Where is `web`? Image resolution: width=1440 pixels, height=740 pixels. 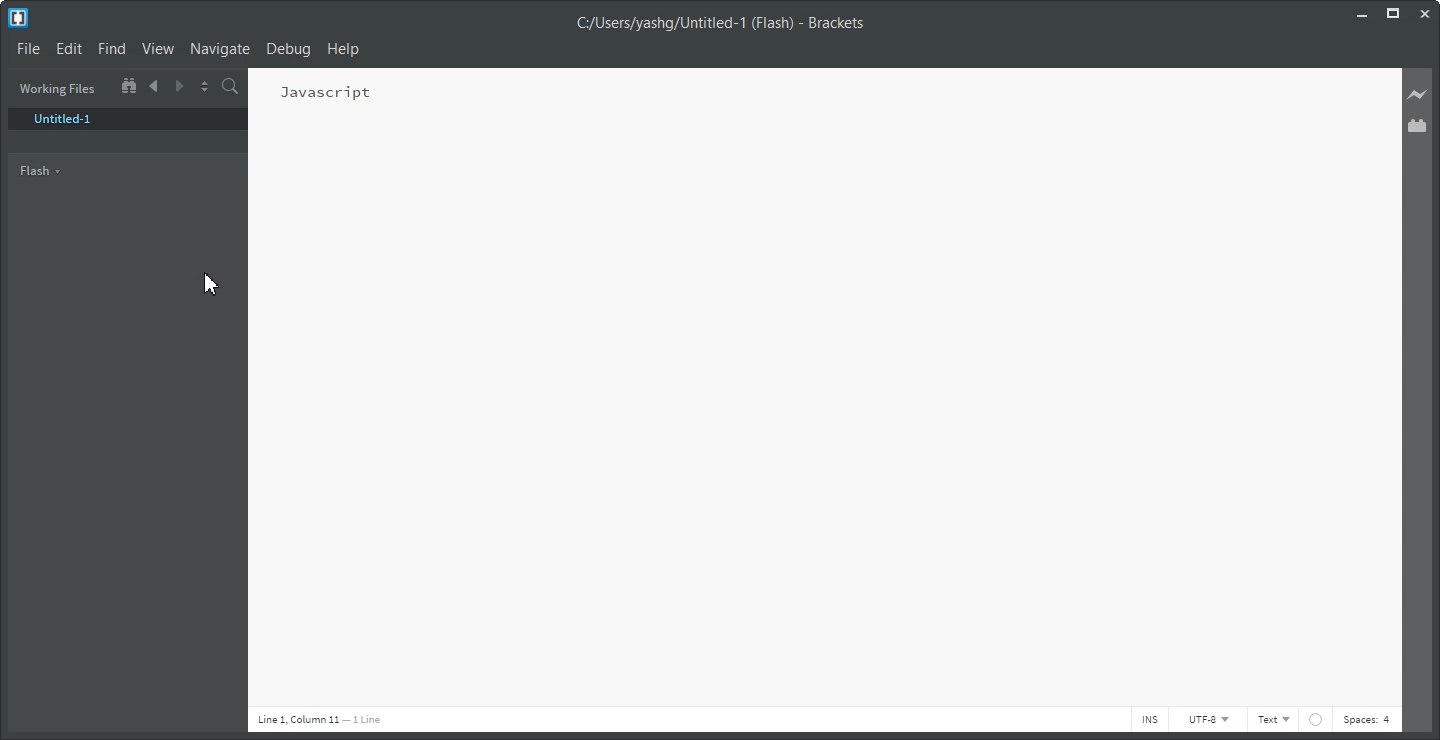 web is located at coordinates (1316, 721).